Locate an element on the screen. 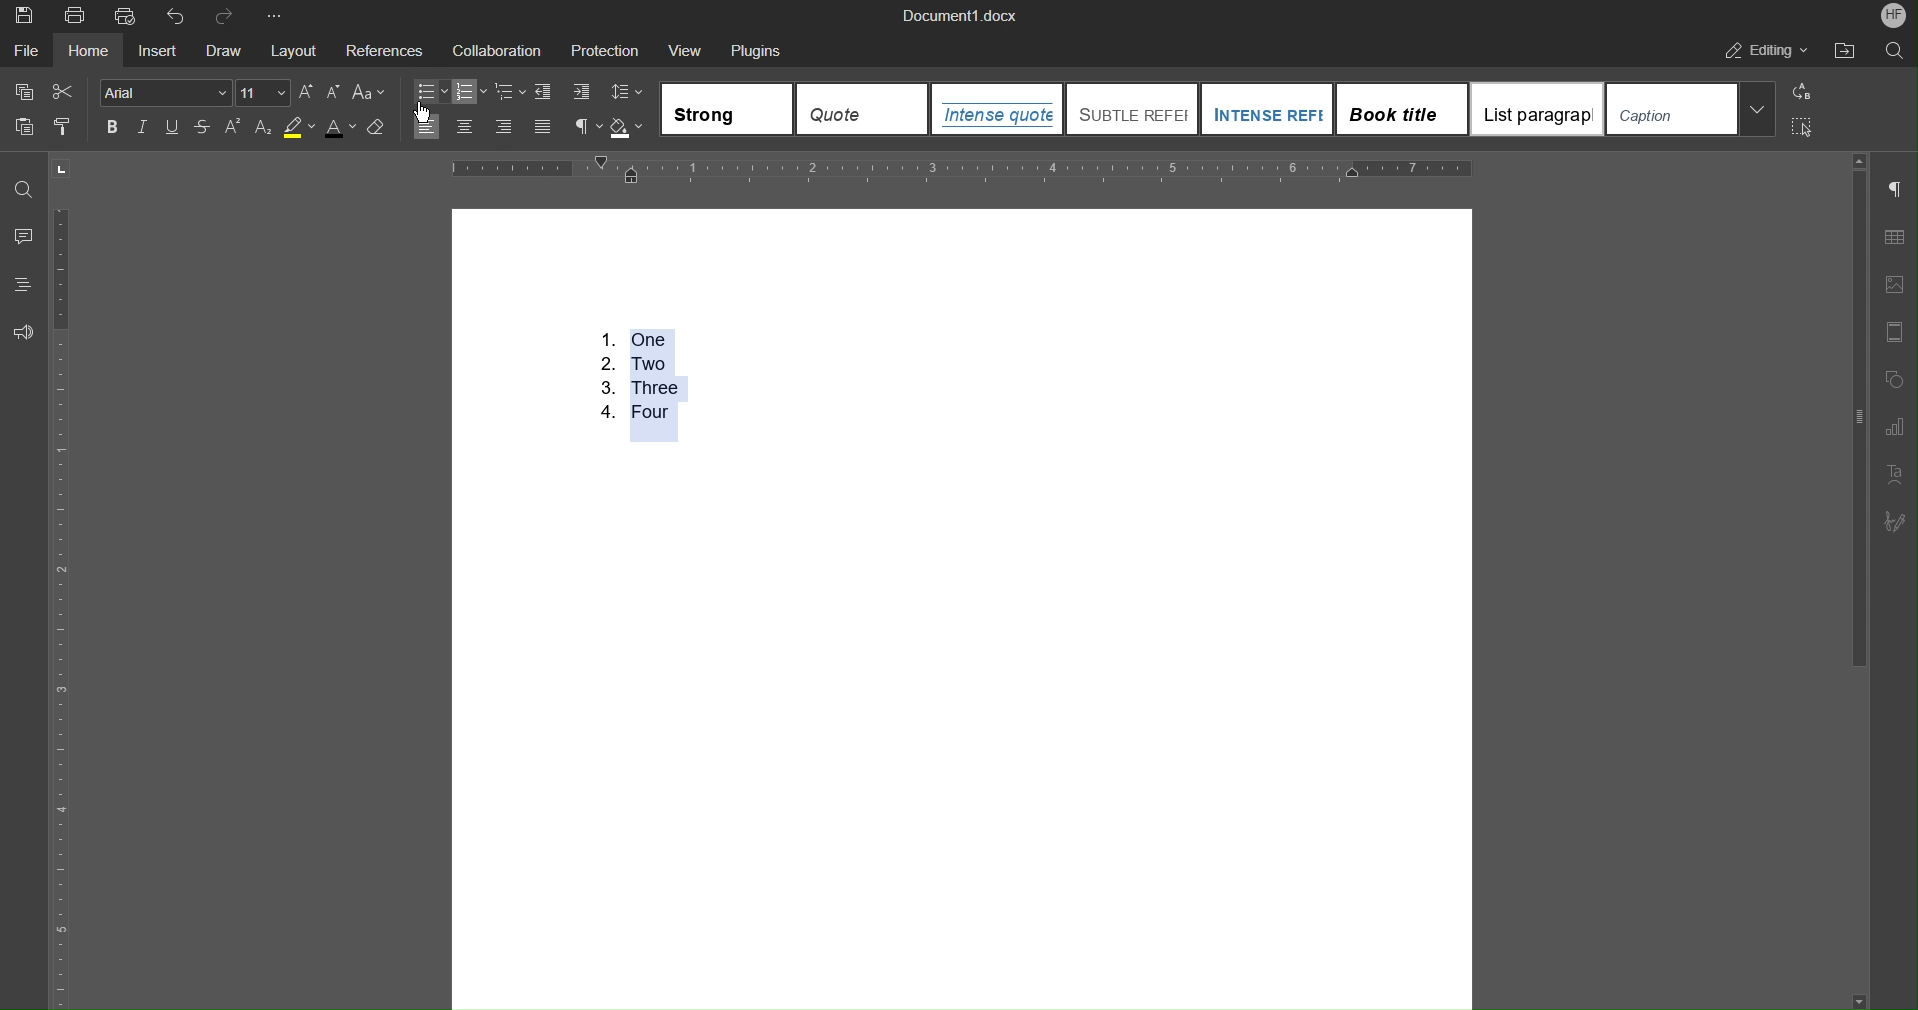  Highlight is located at coordinates (297, 129).